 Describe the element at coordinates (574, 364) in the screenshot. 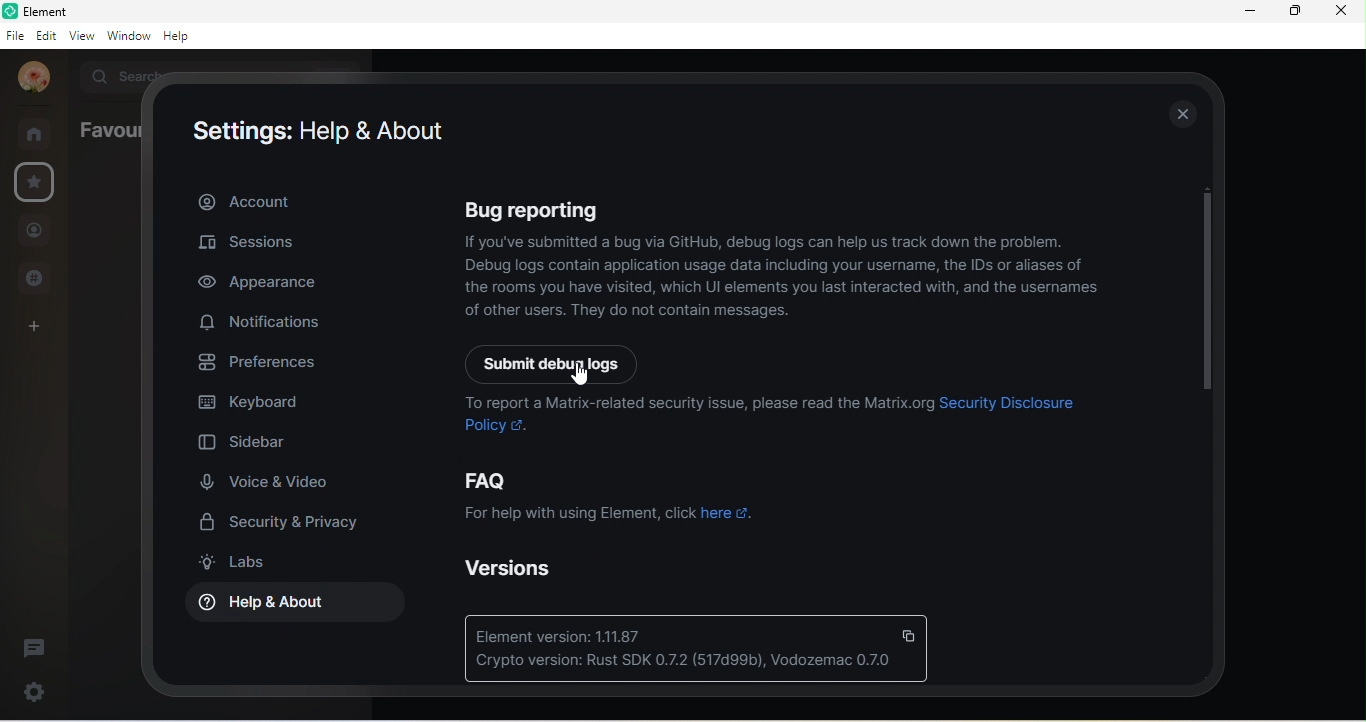

I see `submit debug logs` at that location.